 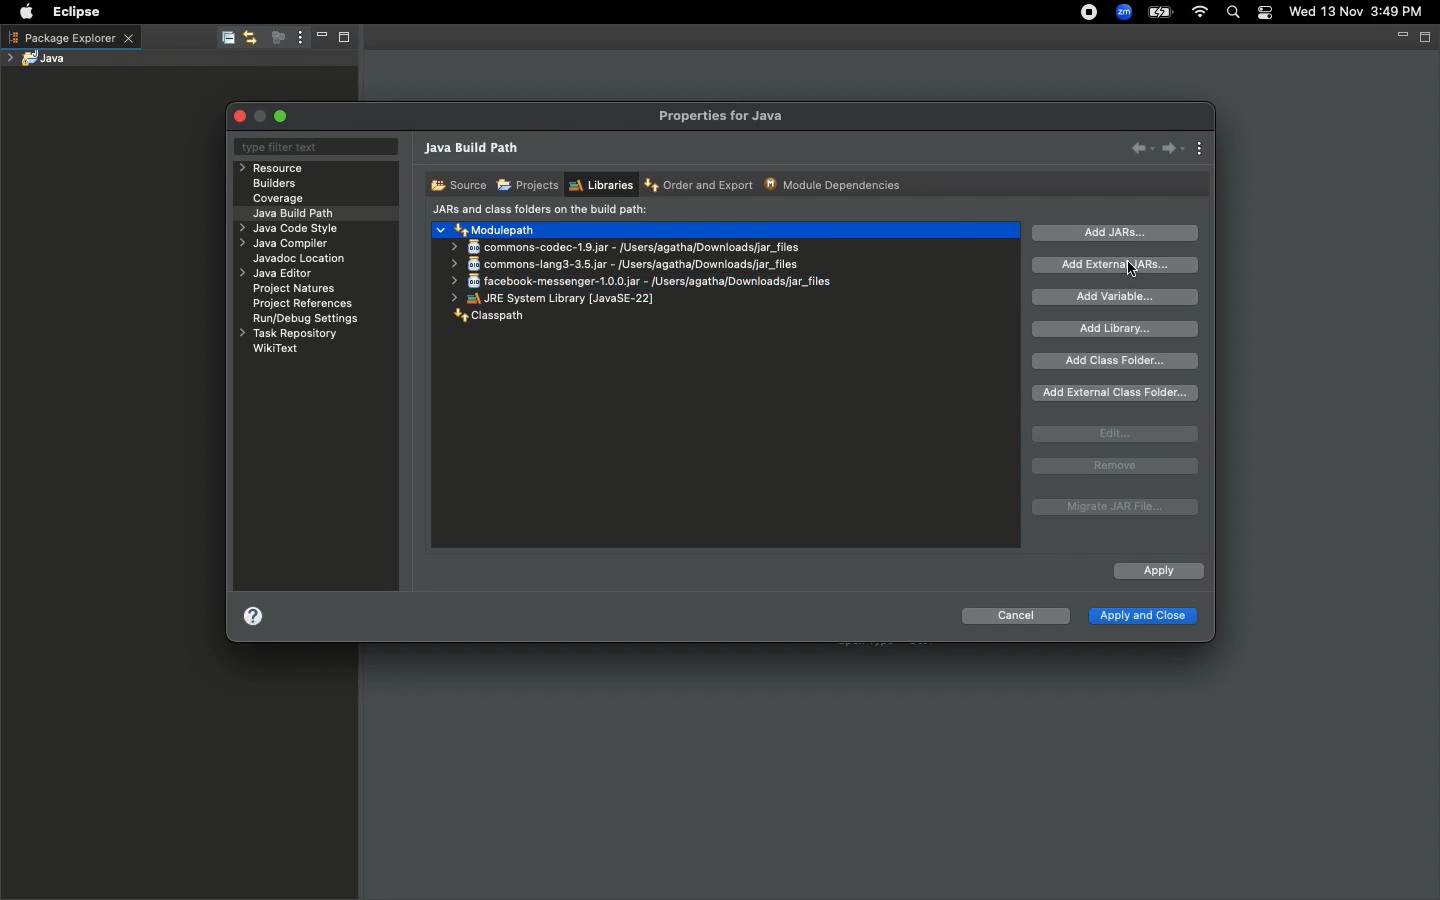 What do you see at coordinates (1125, 12) in the screenshot?
I see `Zoom` at bounding box center [1125, 12].